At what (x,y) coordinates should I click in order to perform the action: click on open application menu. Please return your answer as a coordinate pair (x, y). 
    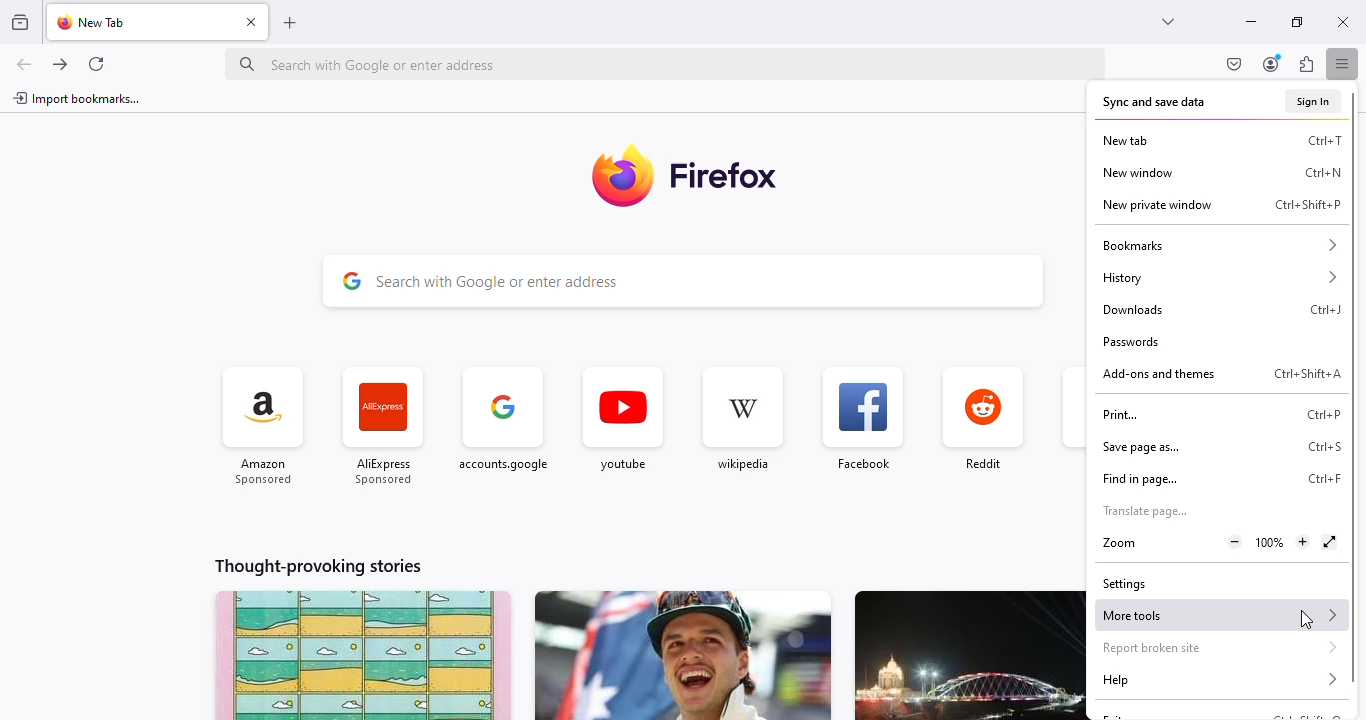
    Looking at the image, I should click on (1342, 63).